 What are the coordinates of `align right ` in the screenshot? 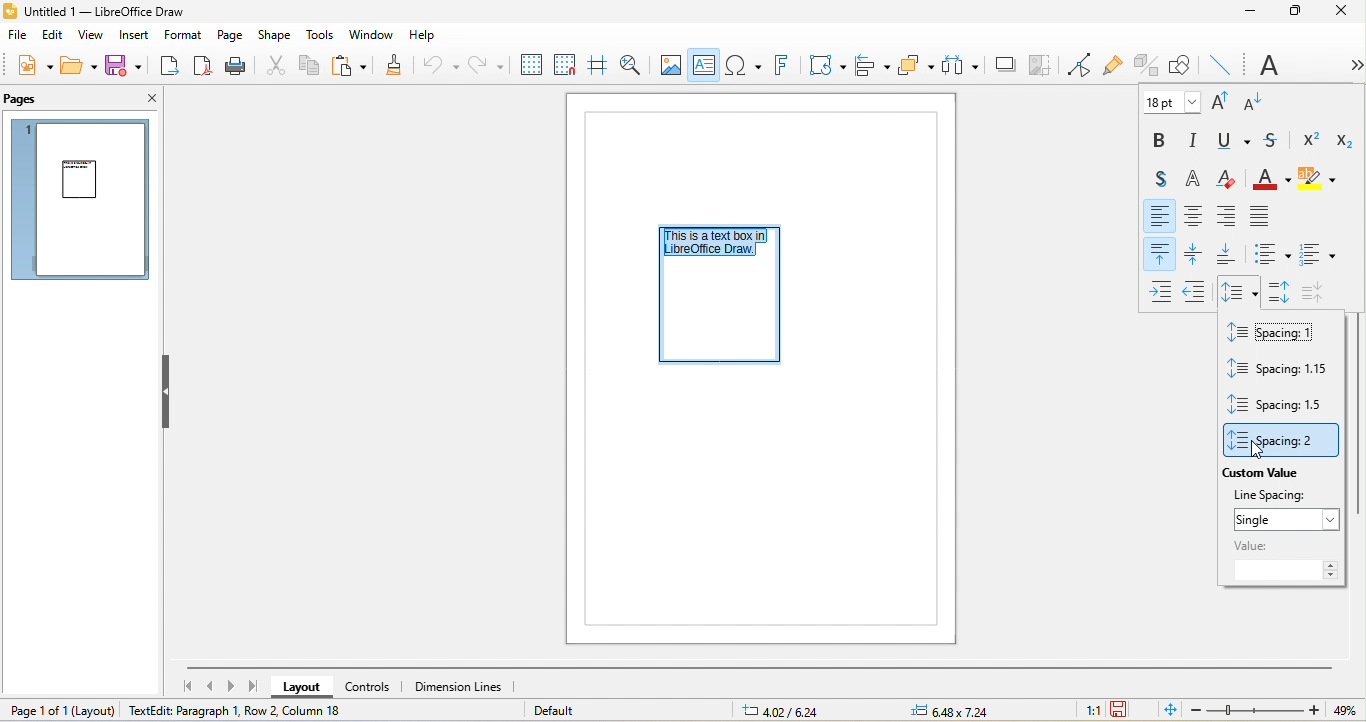 It's located at (1226, 216).